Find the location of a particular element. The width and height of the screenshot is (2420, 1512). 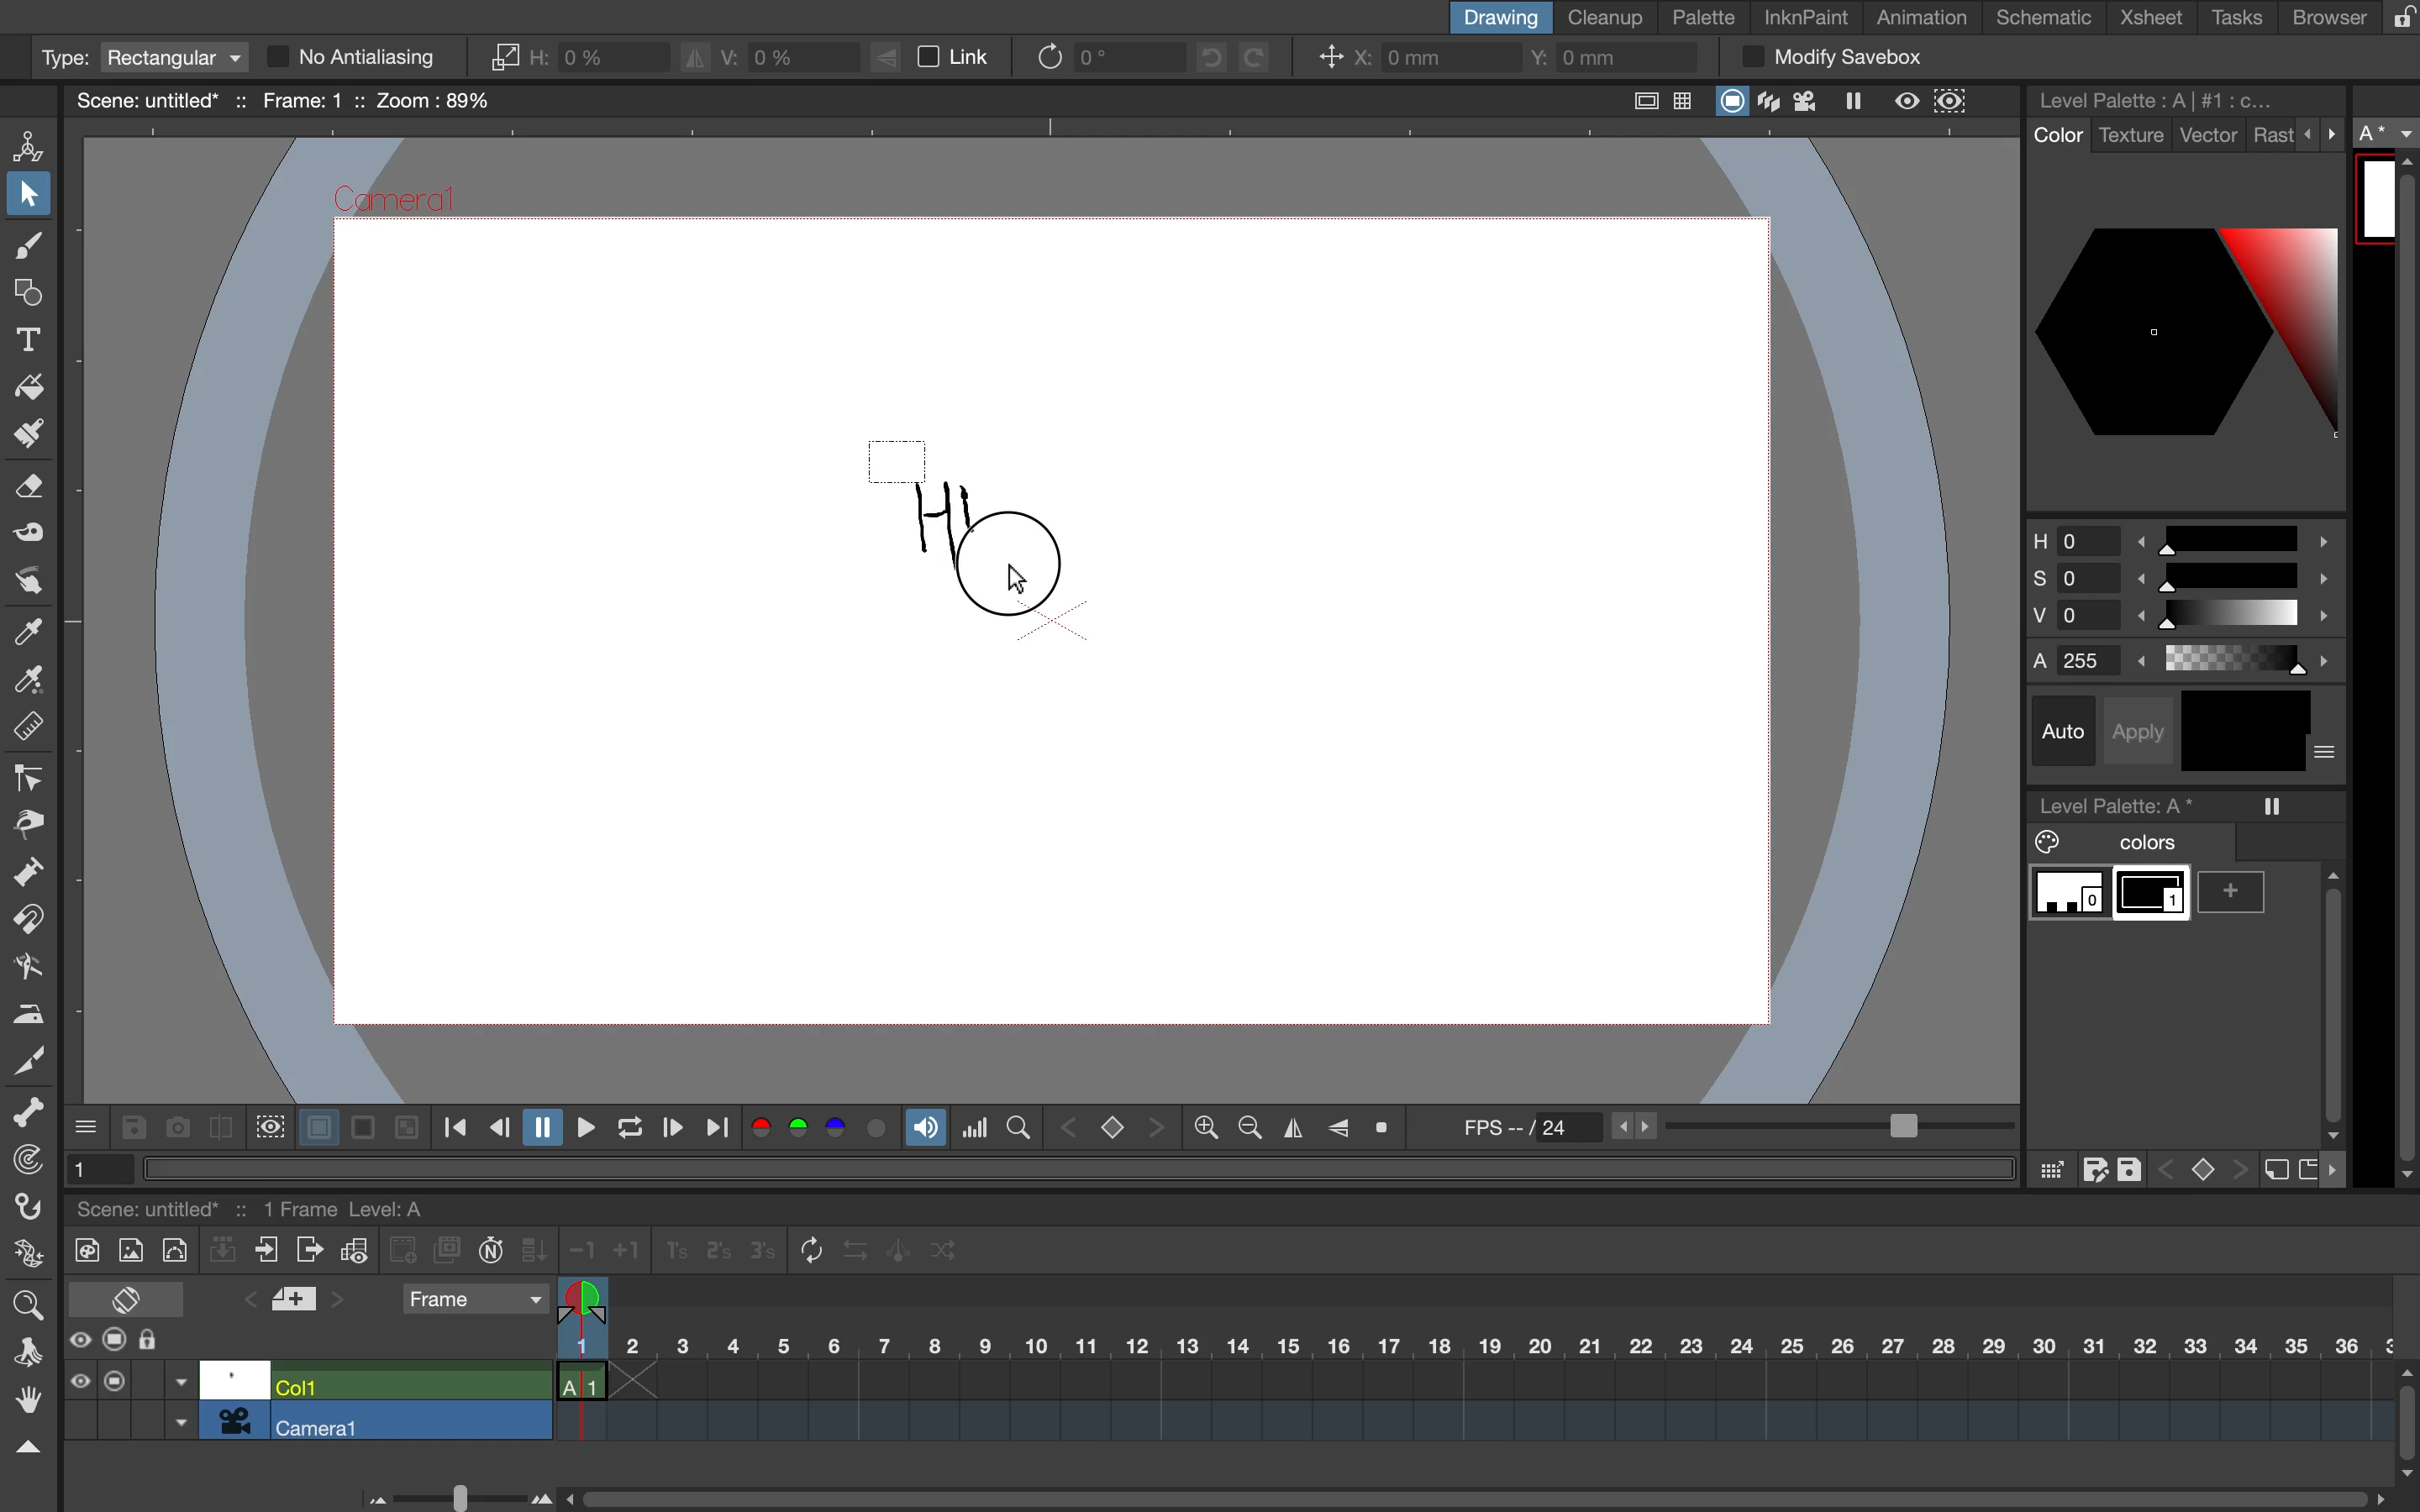

colors is located at coordinates (2118, 843).